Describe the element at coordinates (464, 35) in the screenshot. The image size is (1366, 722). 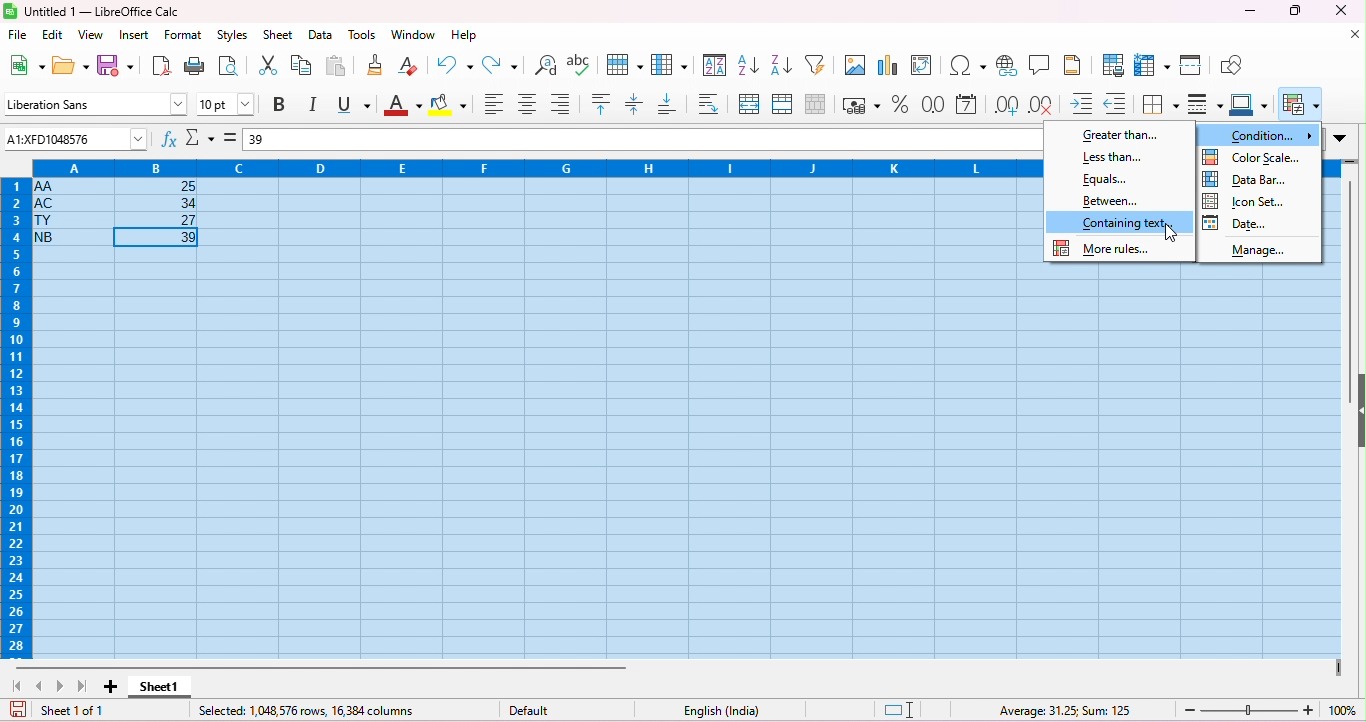
I see `help` at that location.